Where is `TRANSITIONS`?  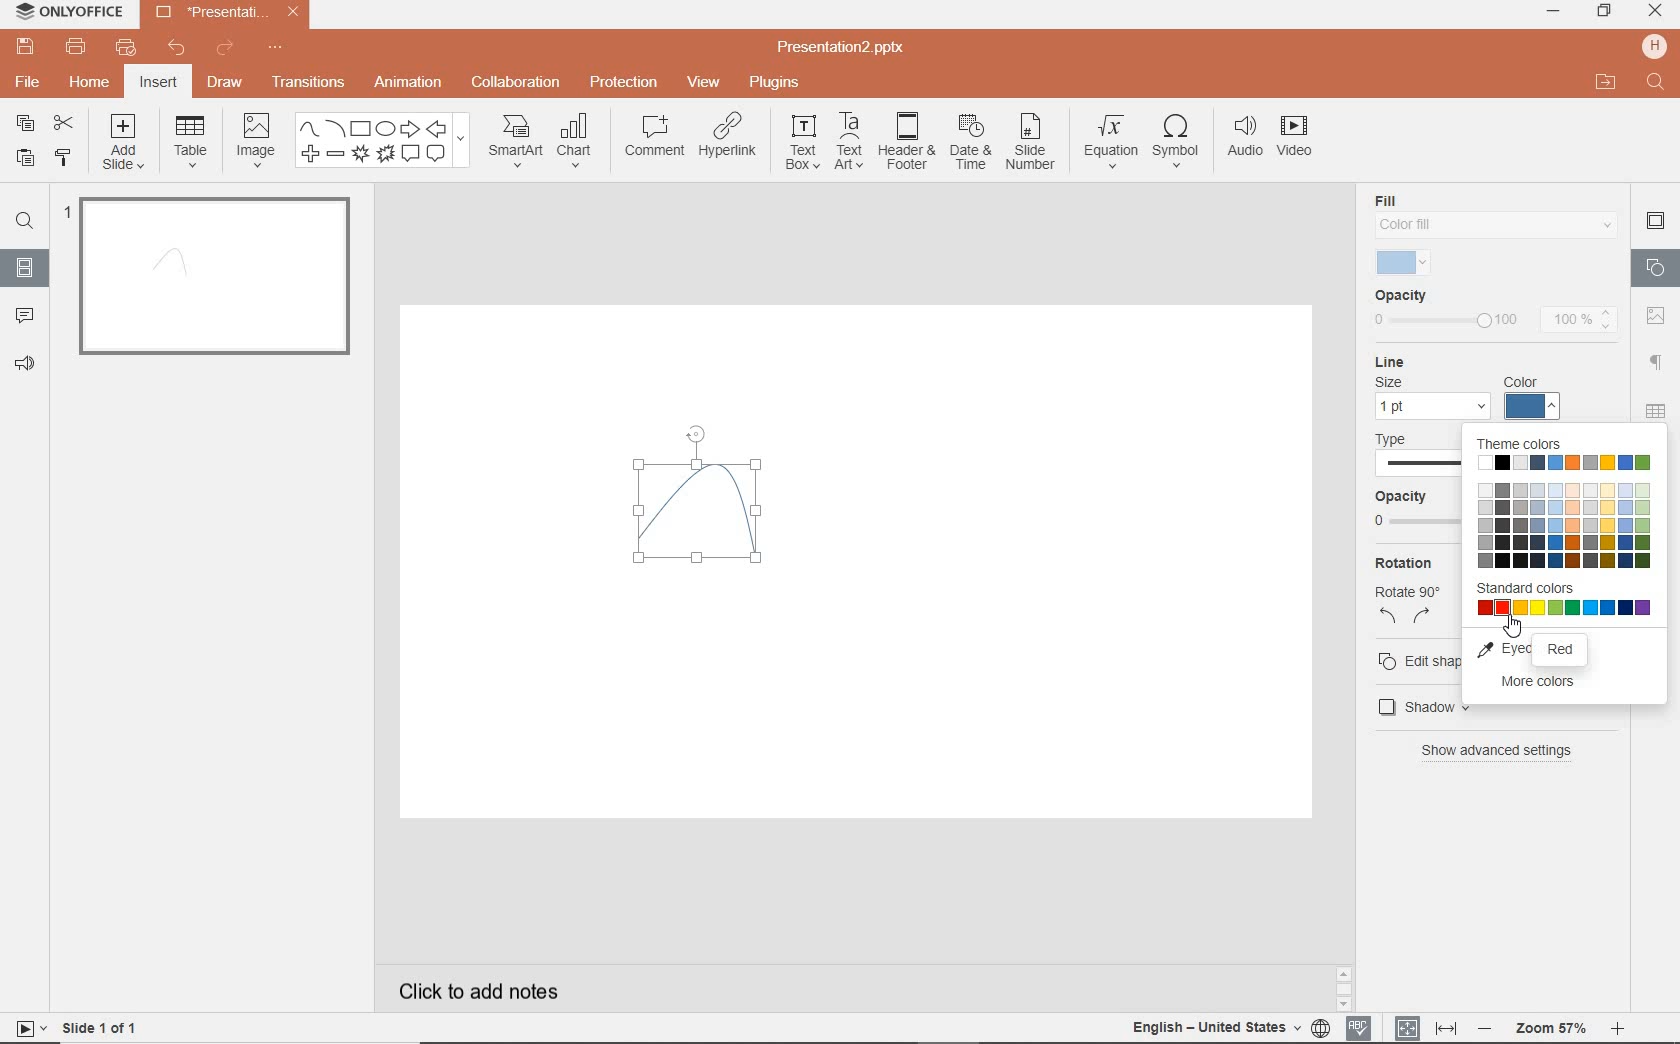
TRANSITIONS is located at coordinates (311, 84).